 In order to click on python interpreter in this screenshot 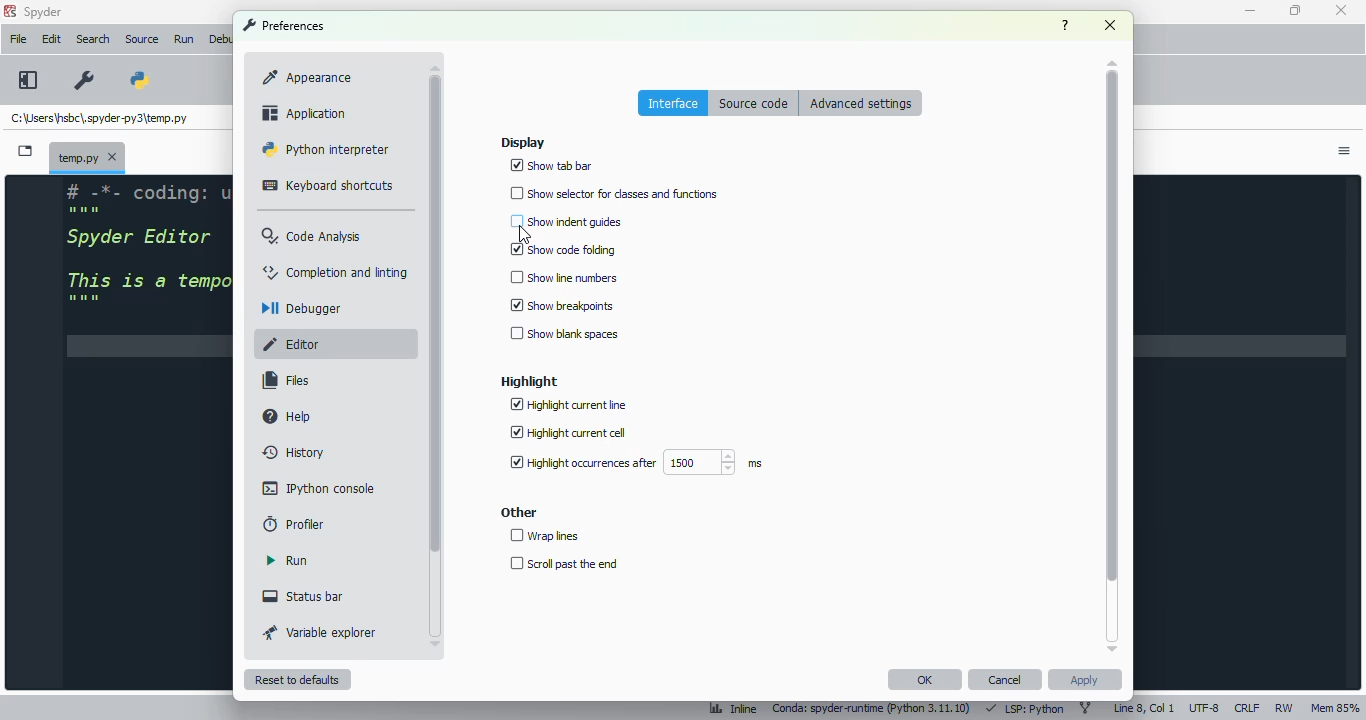, I will do `click(326, 148)`.